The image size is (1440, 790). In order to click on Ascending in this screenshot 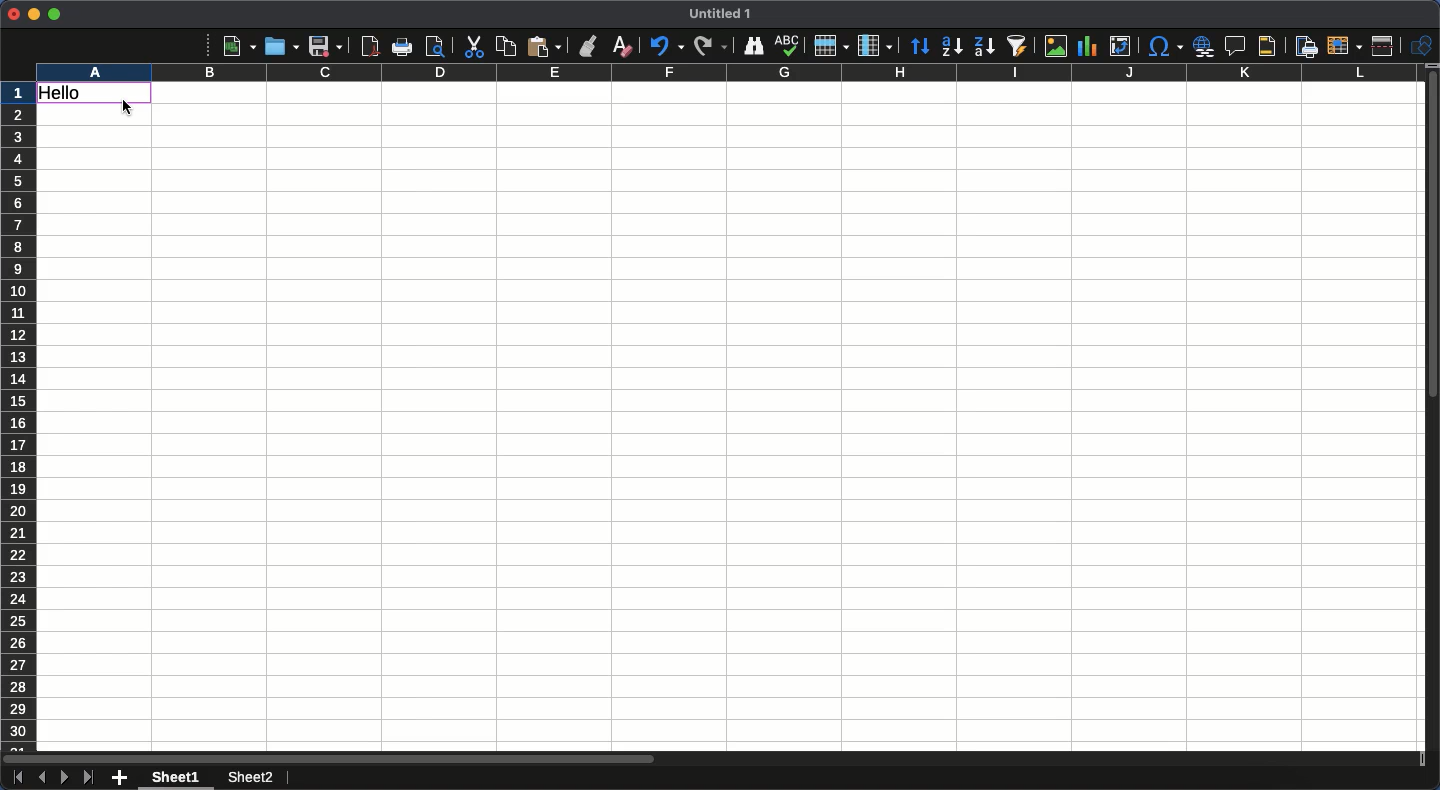, I will do `click(951, 45)`.